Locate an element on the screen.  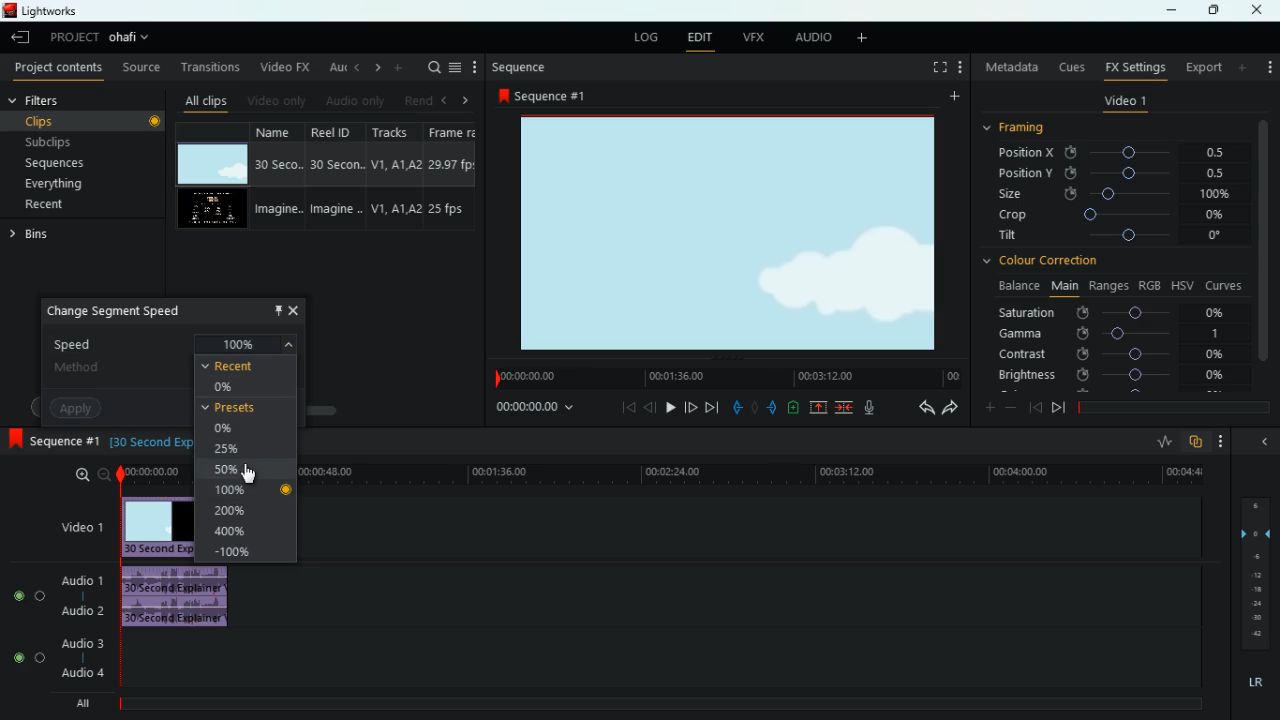
time is located at coordinates (538, 409).